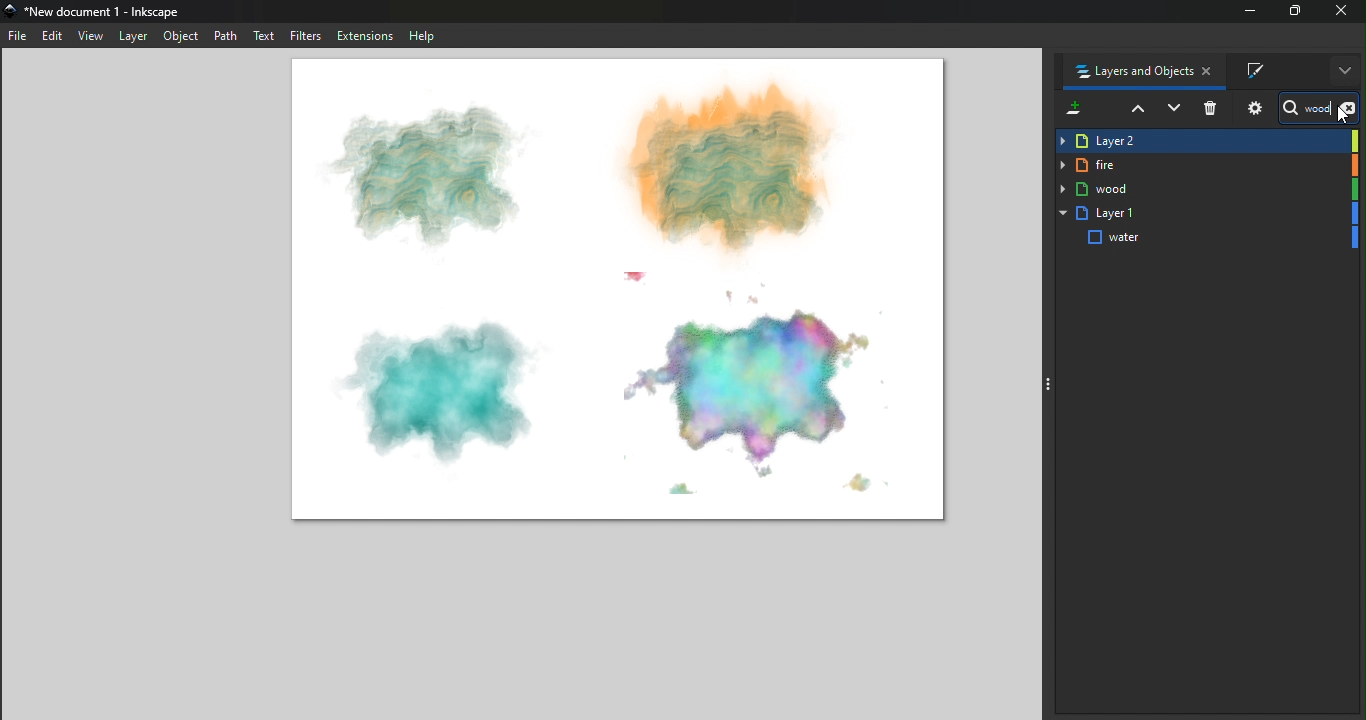 The height and width of the screenshot is (720, 1366). I want to click on Path, so click(228, 36).